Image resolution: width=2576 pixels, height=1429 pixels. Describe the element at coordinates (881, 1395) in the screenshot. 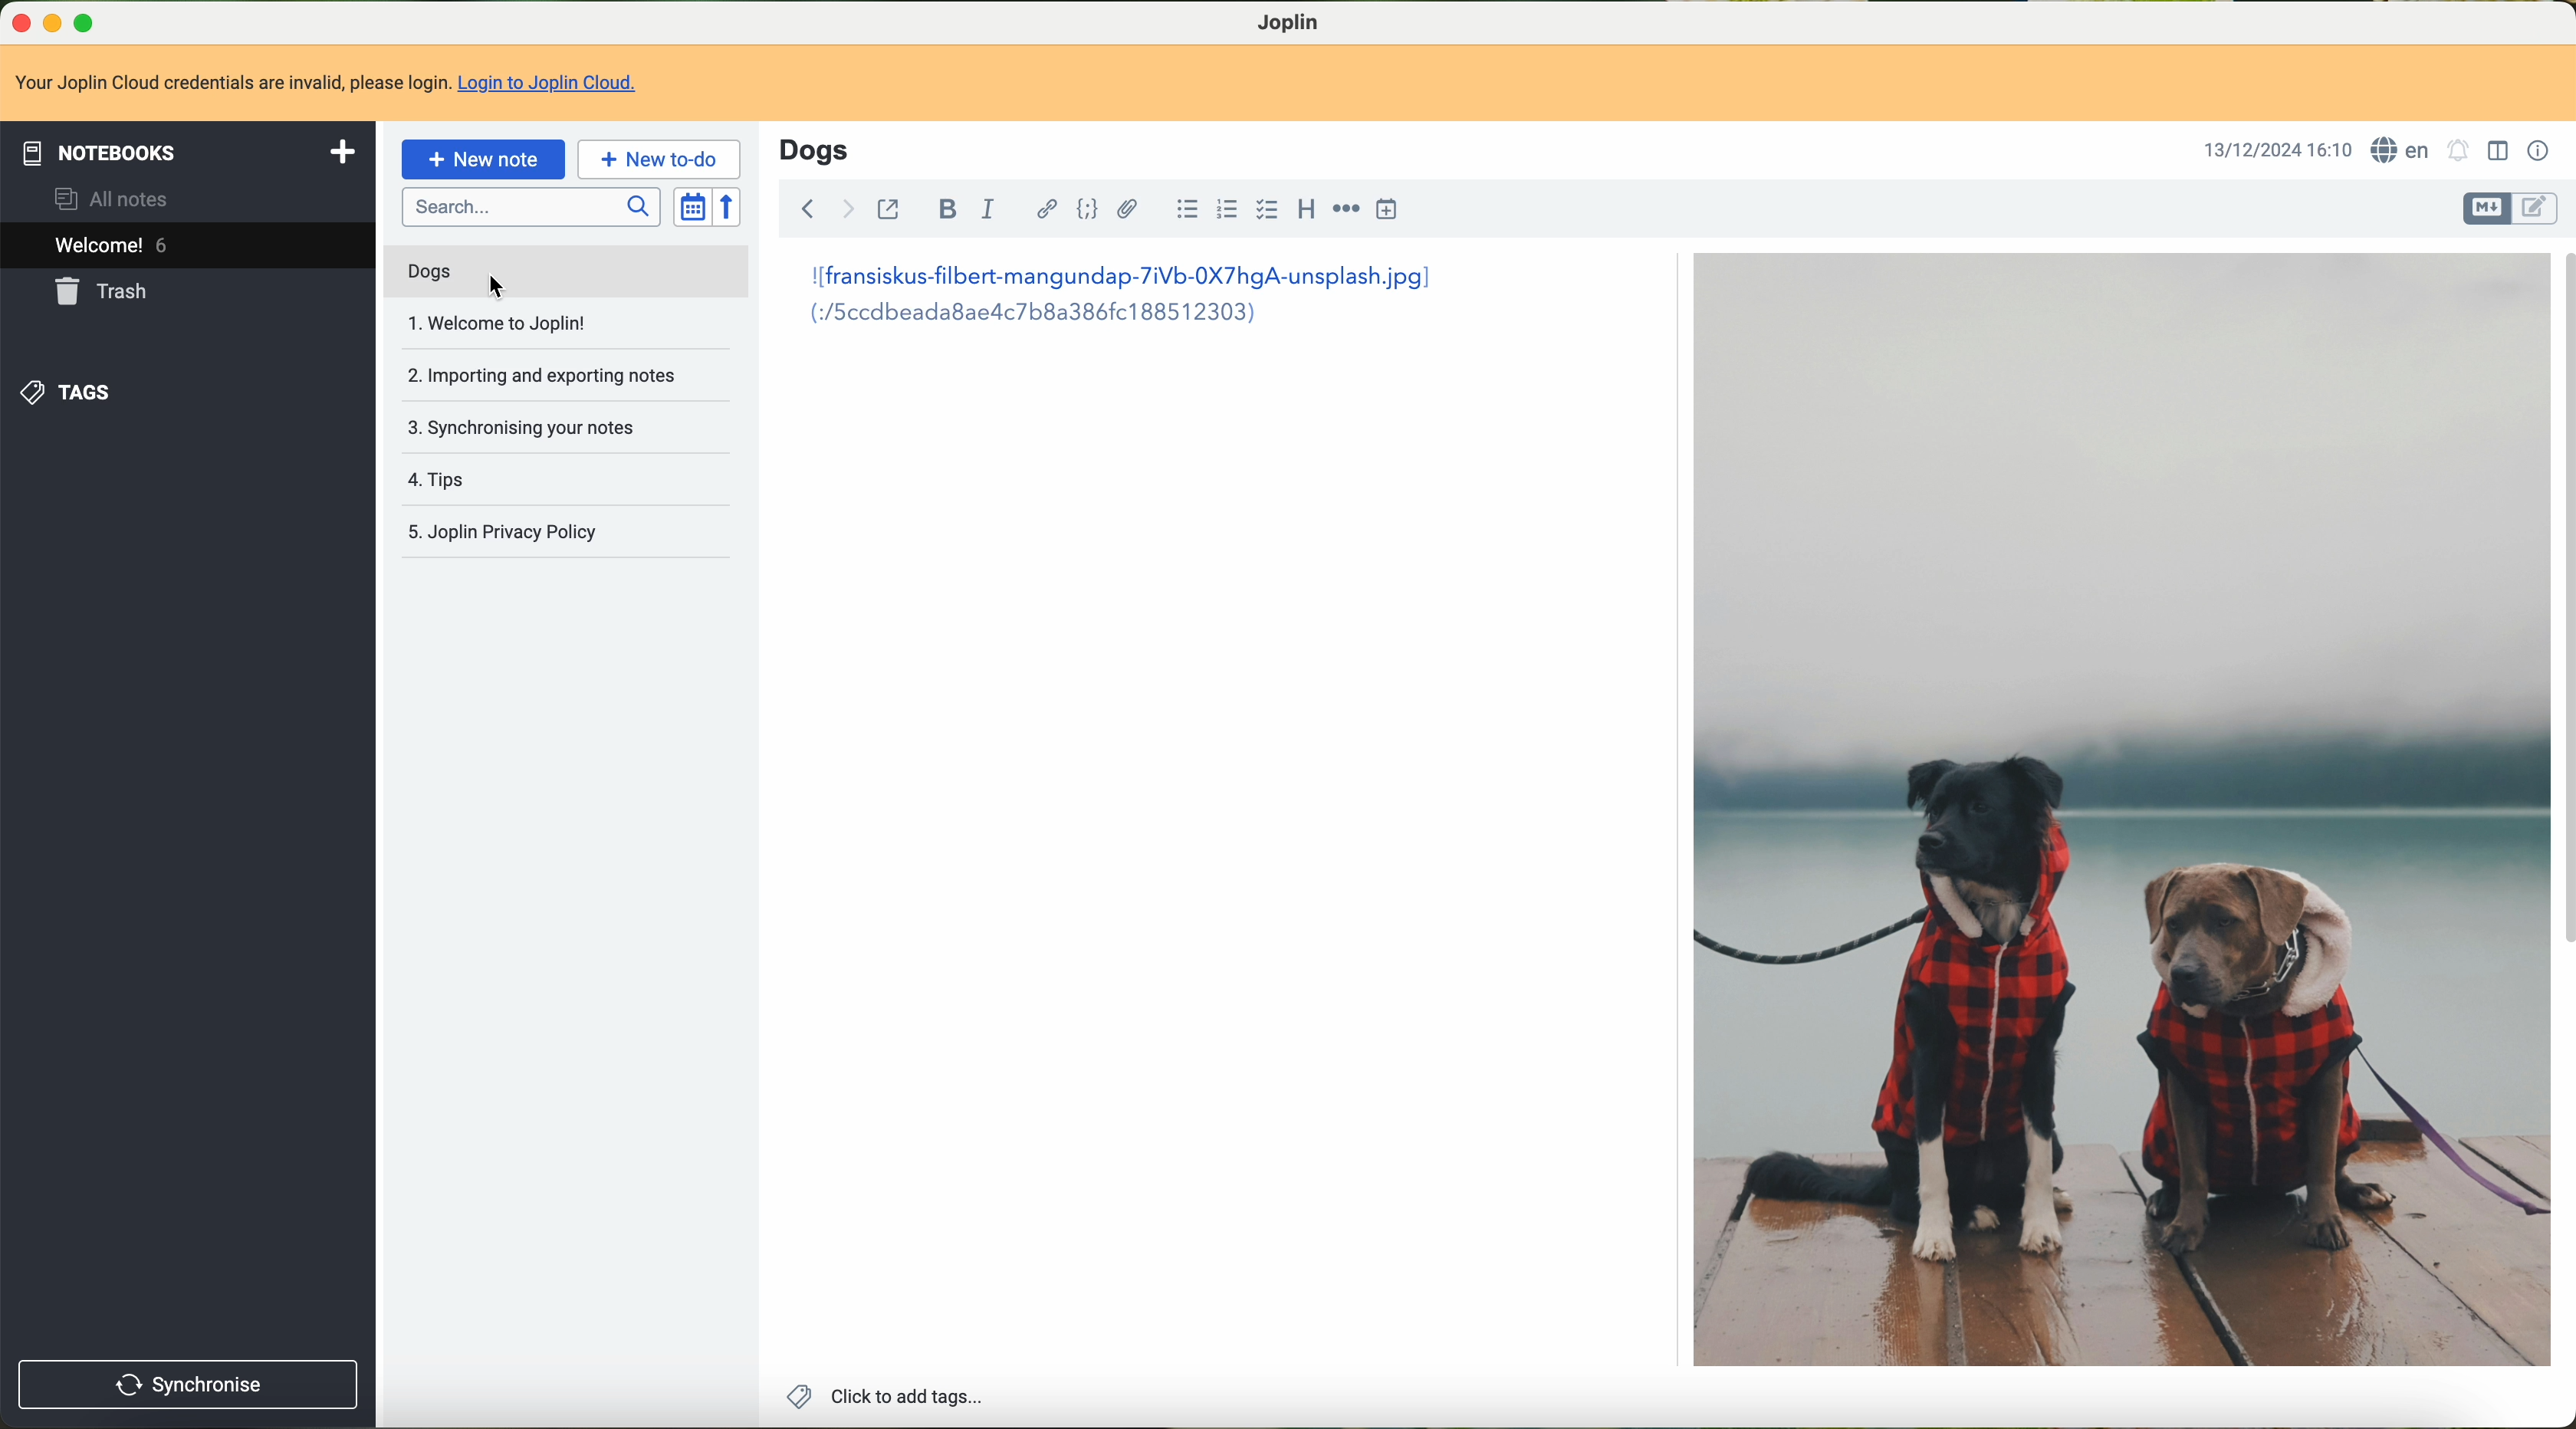

I see `click to add tags` at that location.